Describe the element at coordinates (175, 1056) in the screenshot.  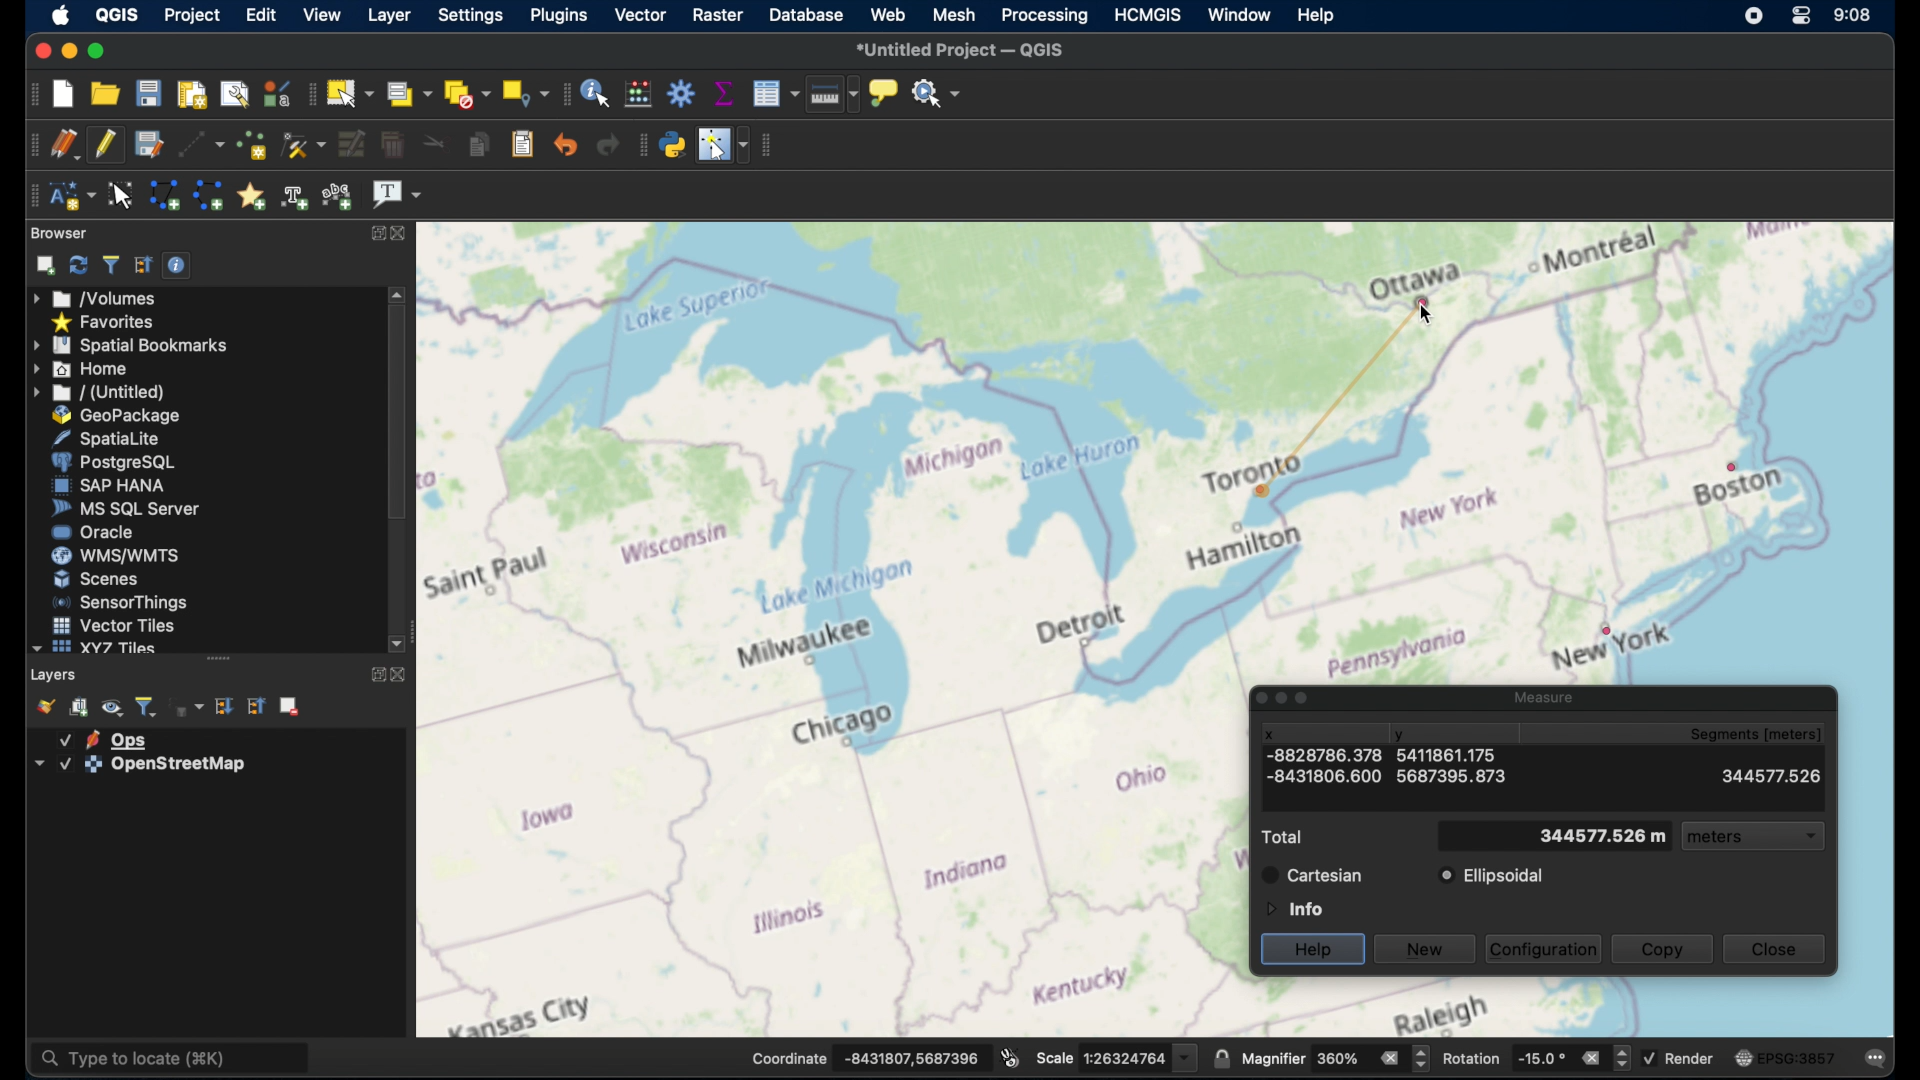
I see `type to locate` at that location.